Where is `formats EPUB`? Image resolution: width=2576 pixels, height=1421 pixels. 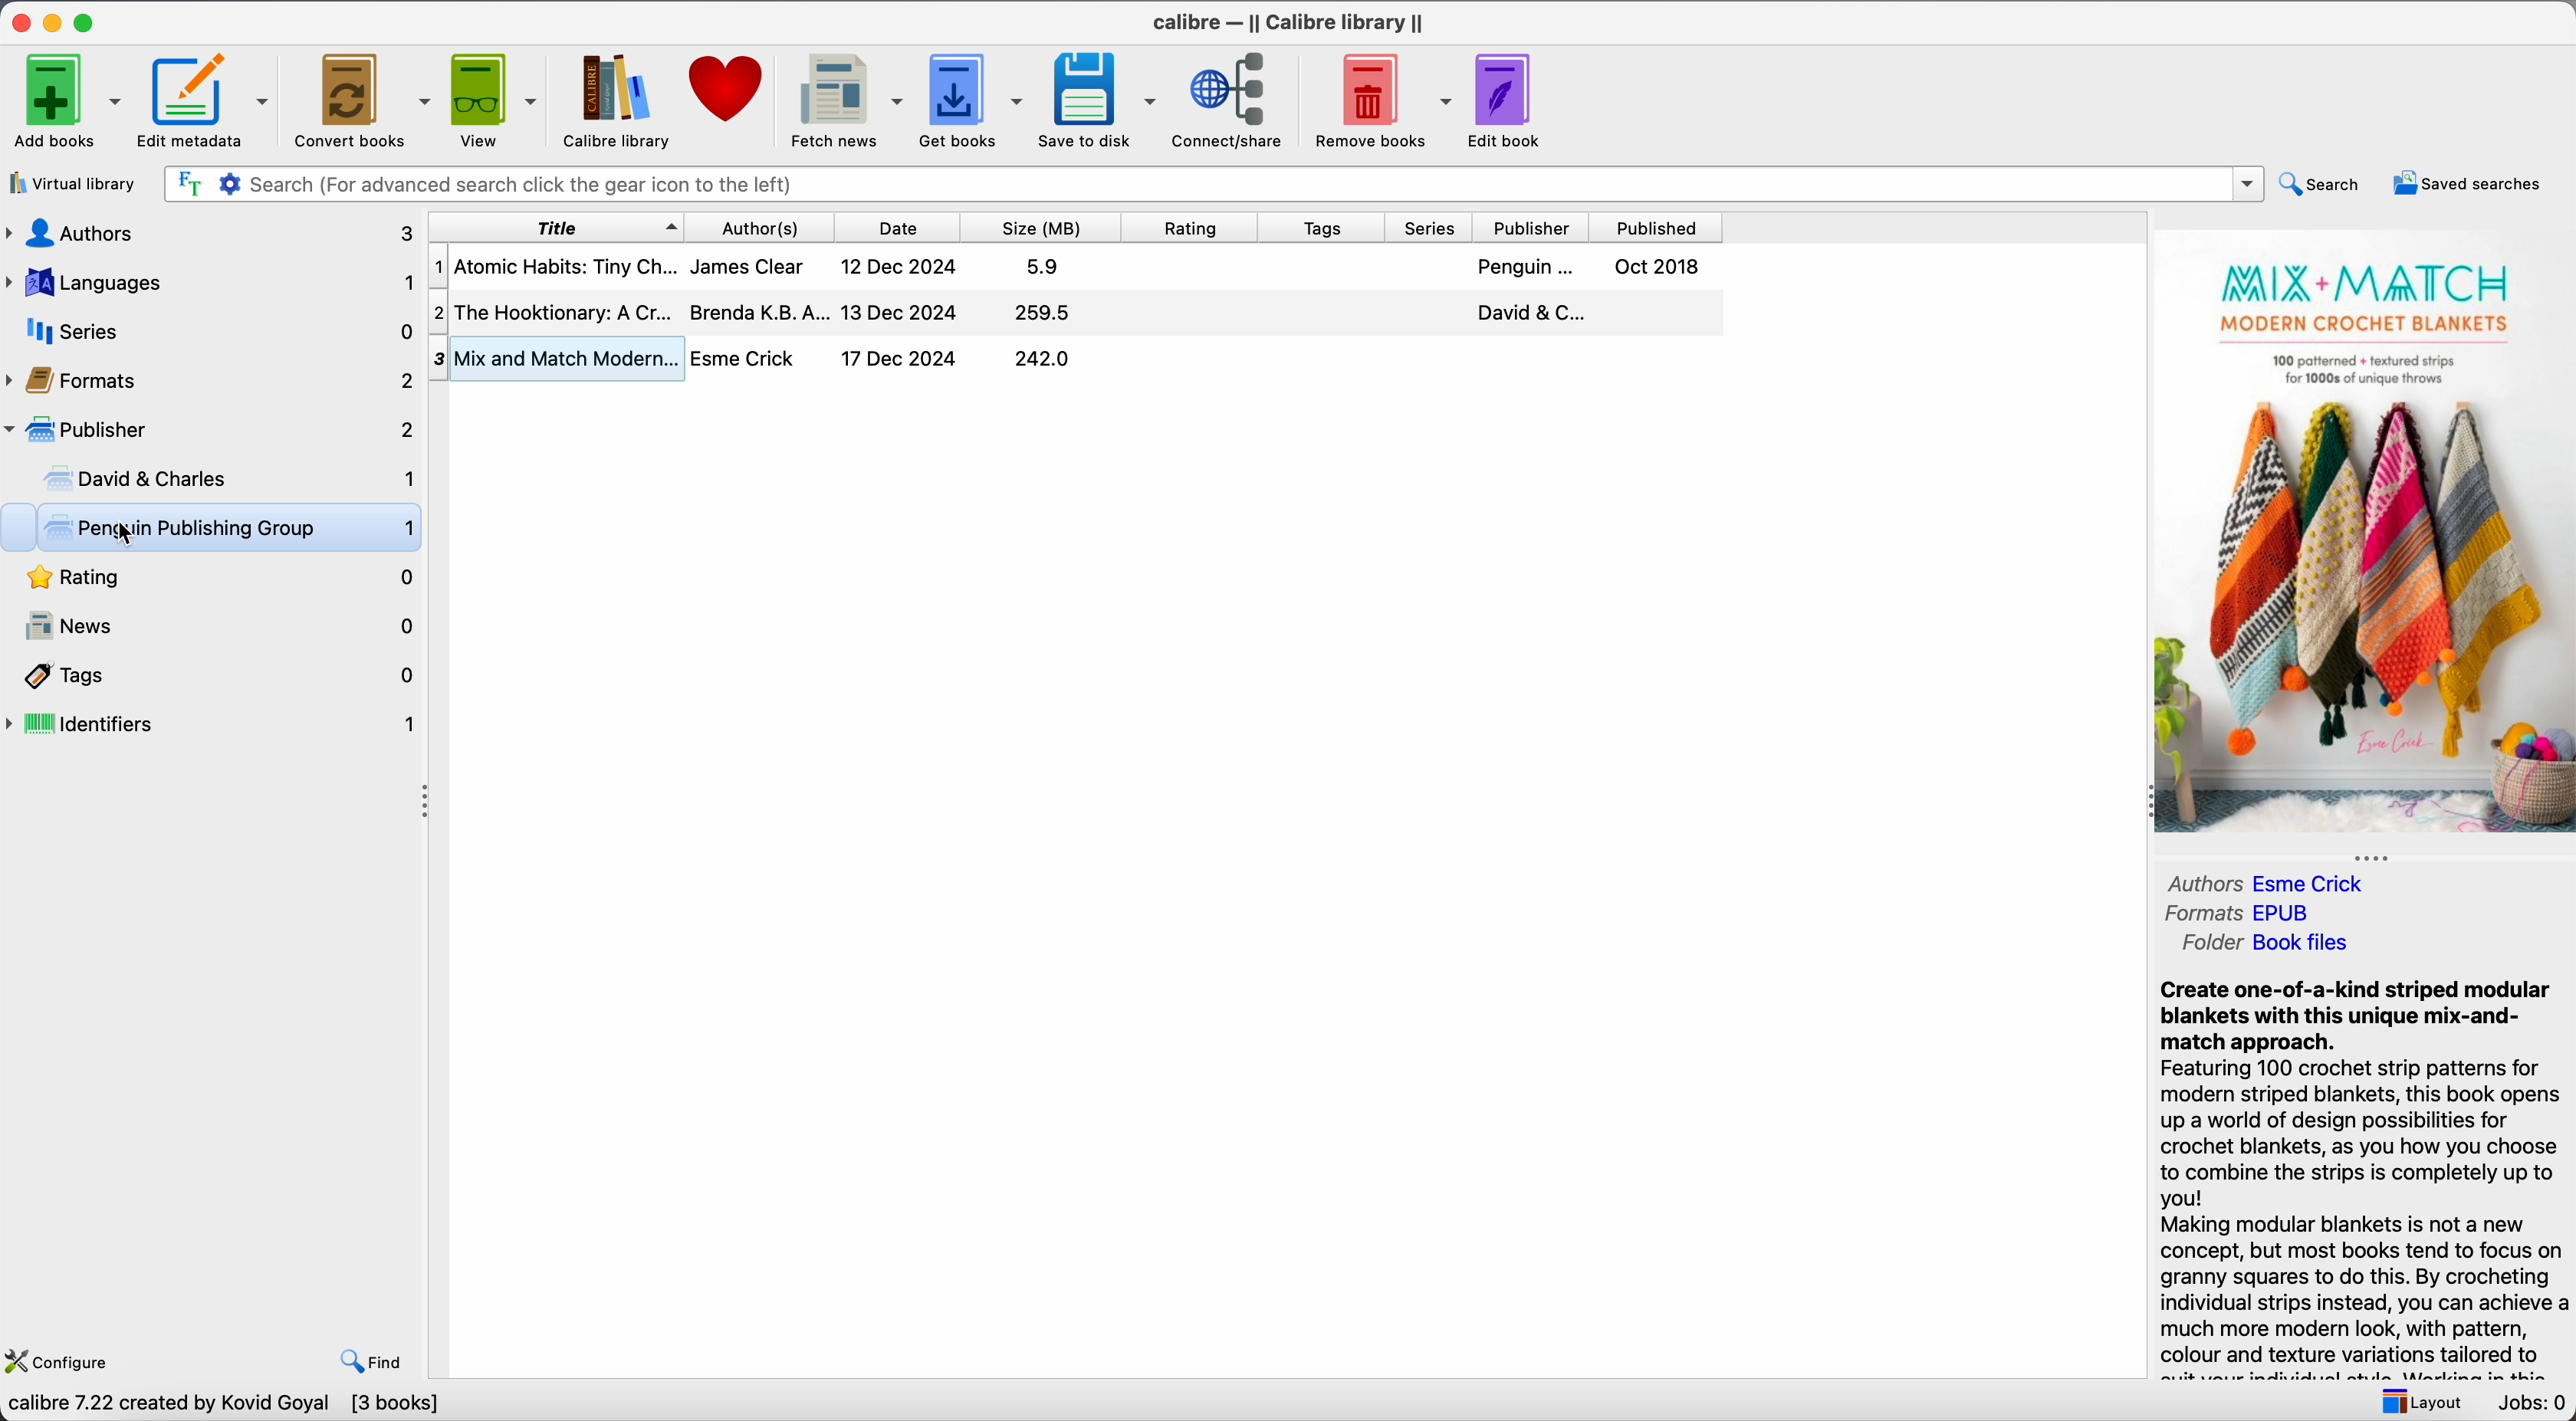
formats EPUB is located at coordinates (2247, 912).